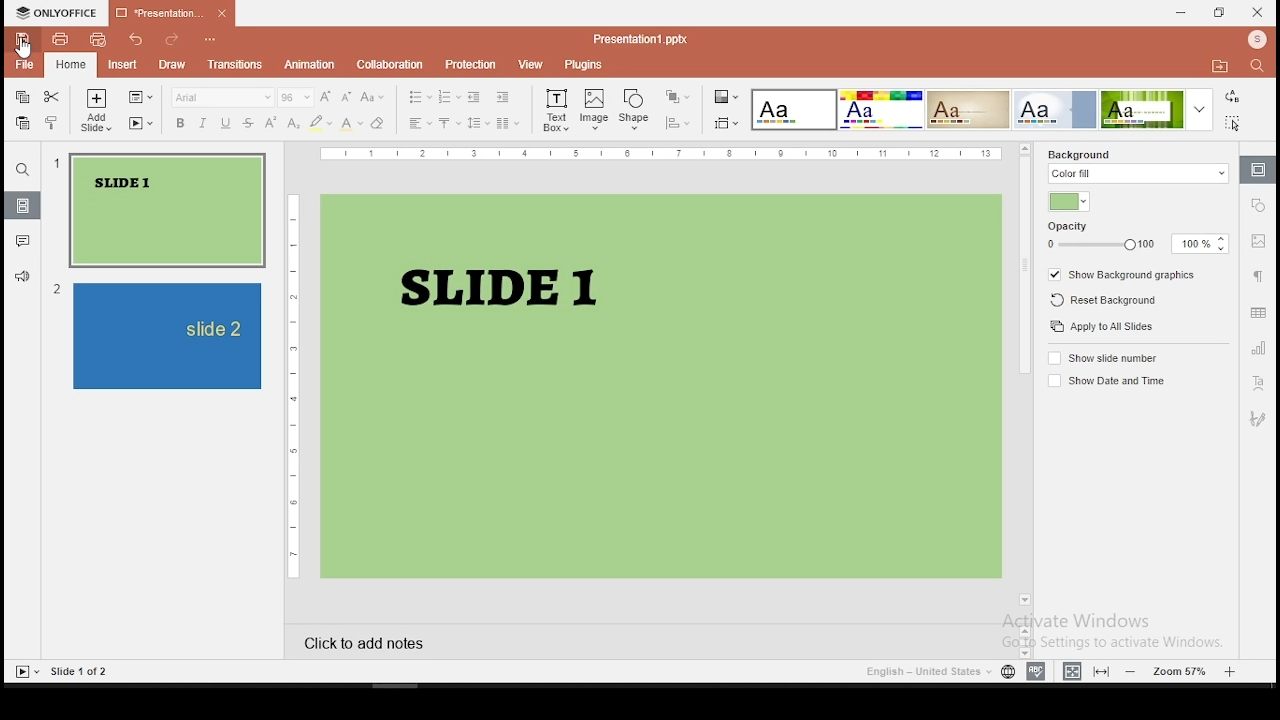  I want to click on decrease indent, so click(474, 96).